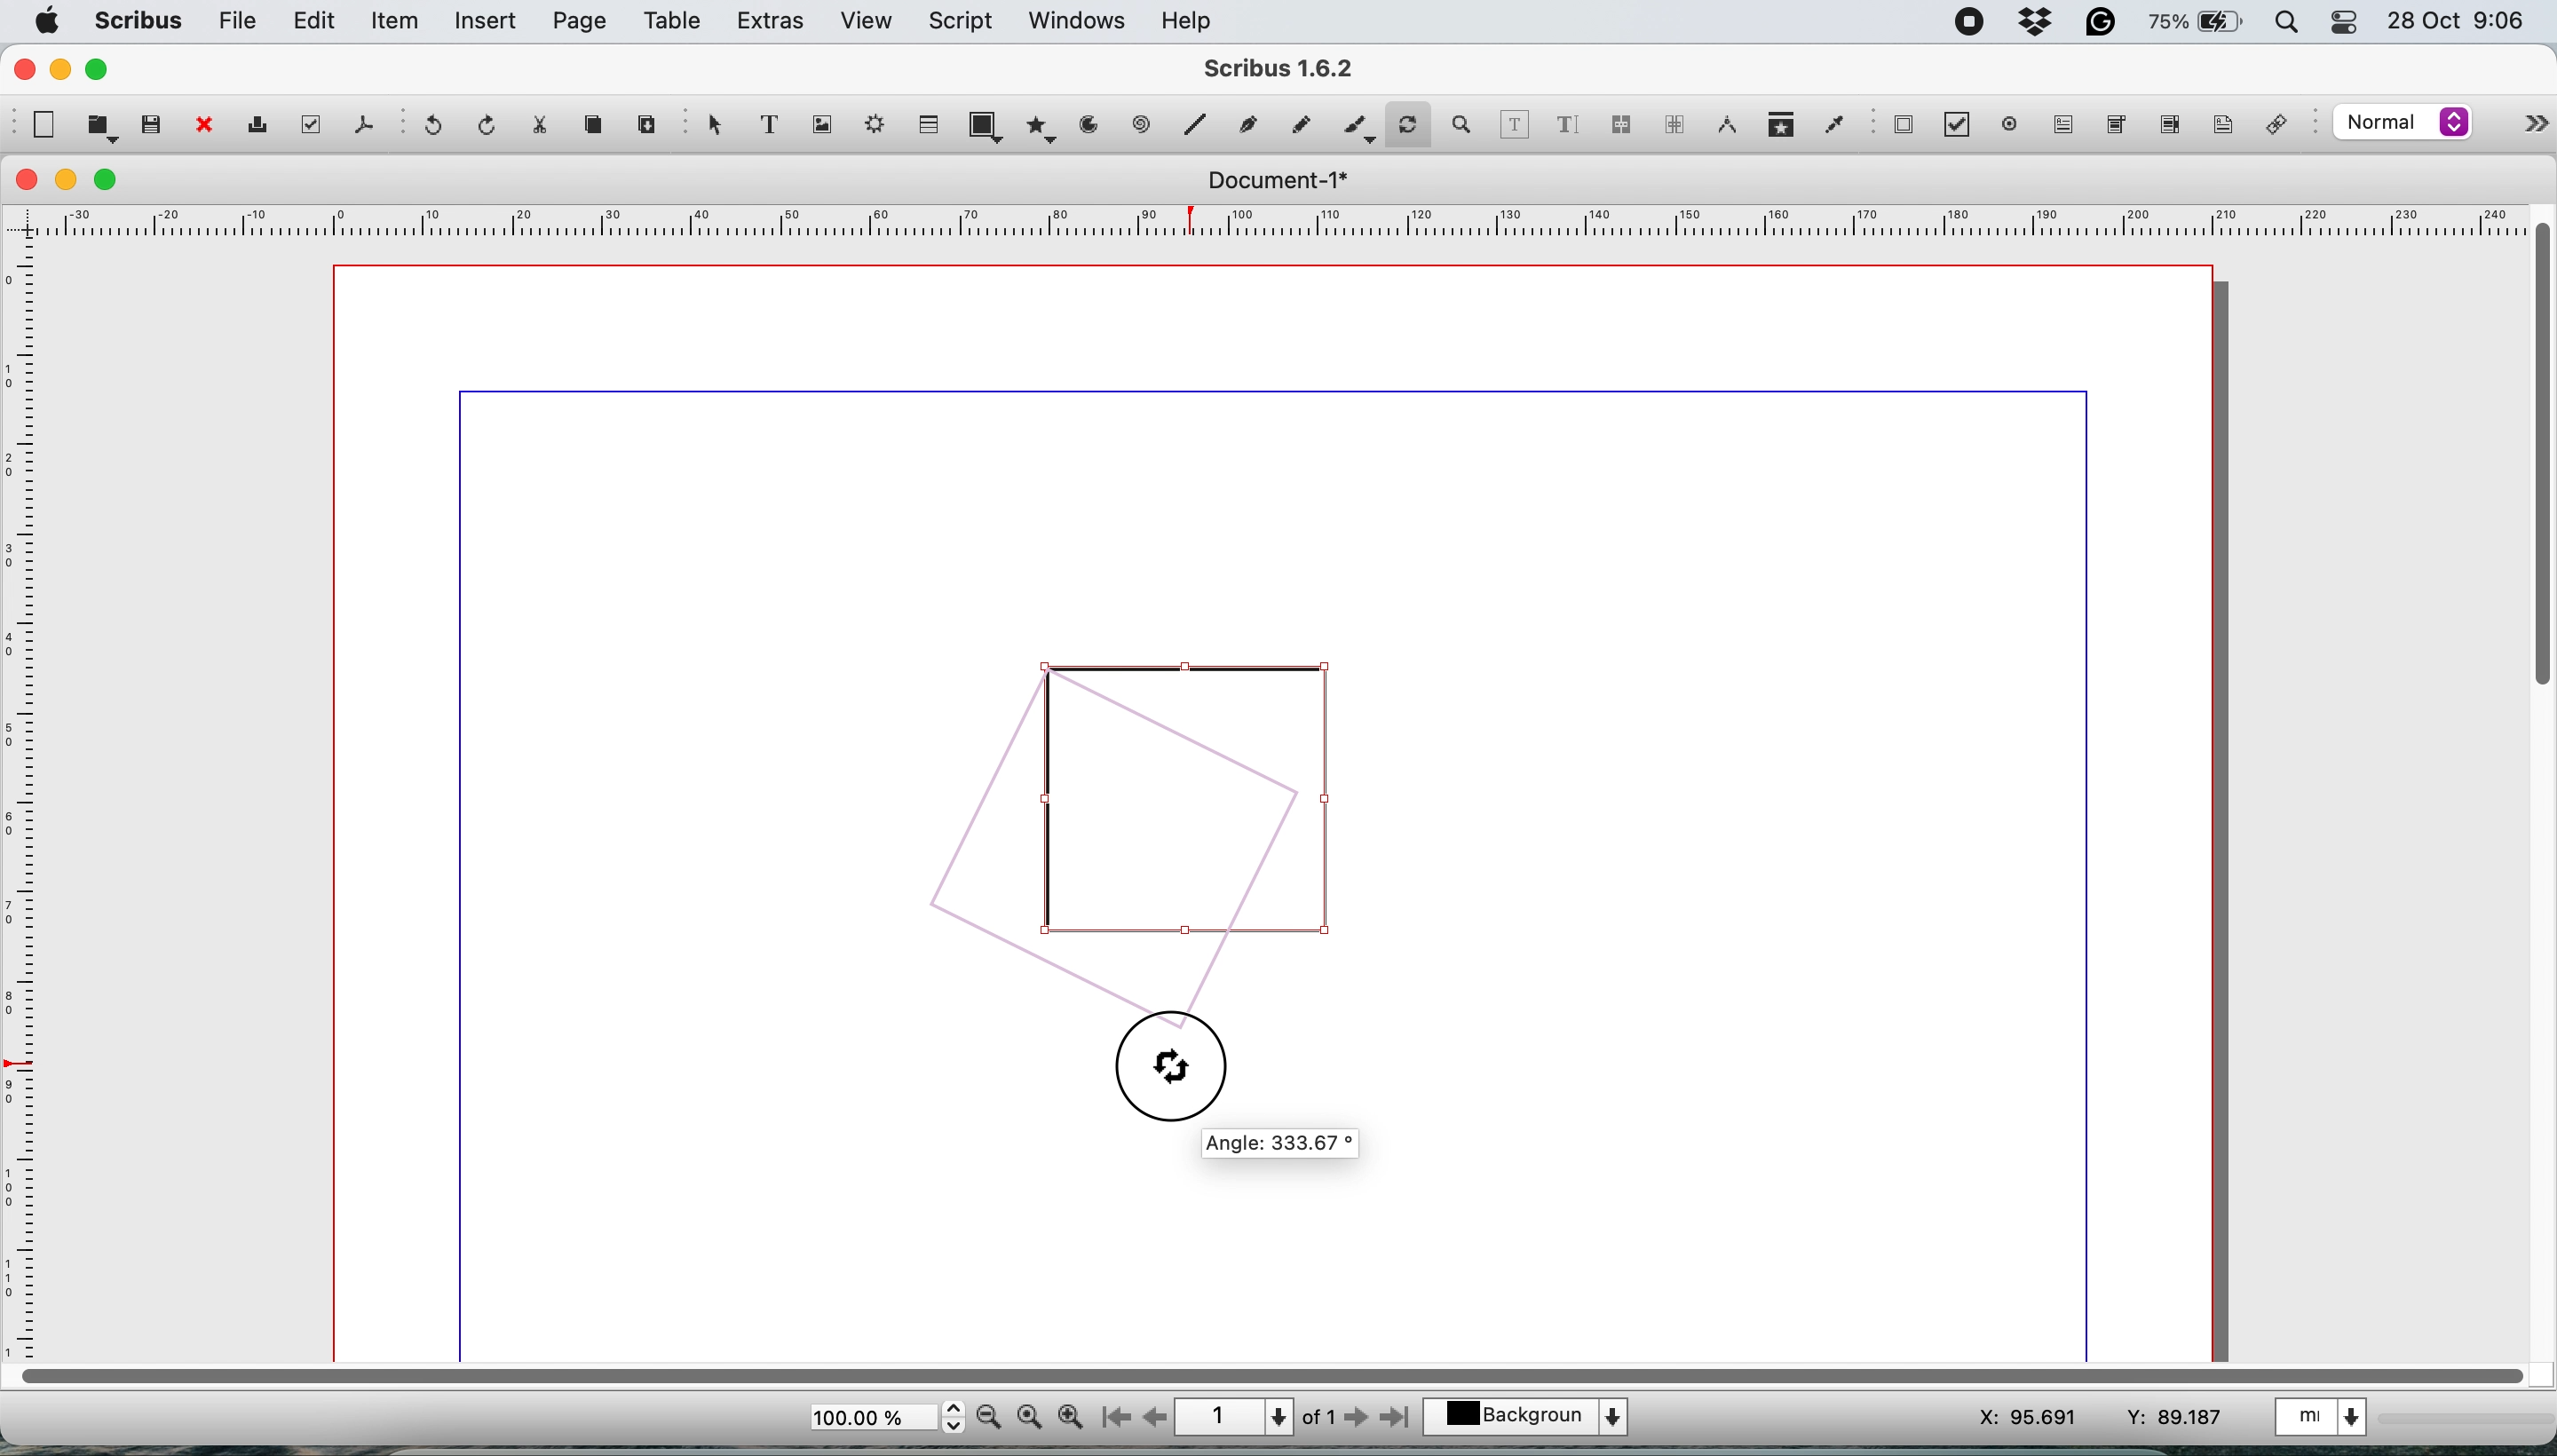 The height and width of the screenshot is (1456, 2557). What do you see at coordinates (27, 796) in the screenshot?
I see `vertical scale` at bounding box center [27, 796].